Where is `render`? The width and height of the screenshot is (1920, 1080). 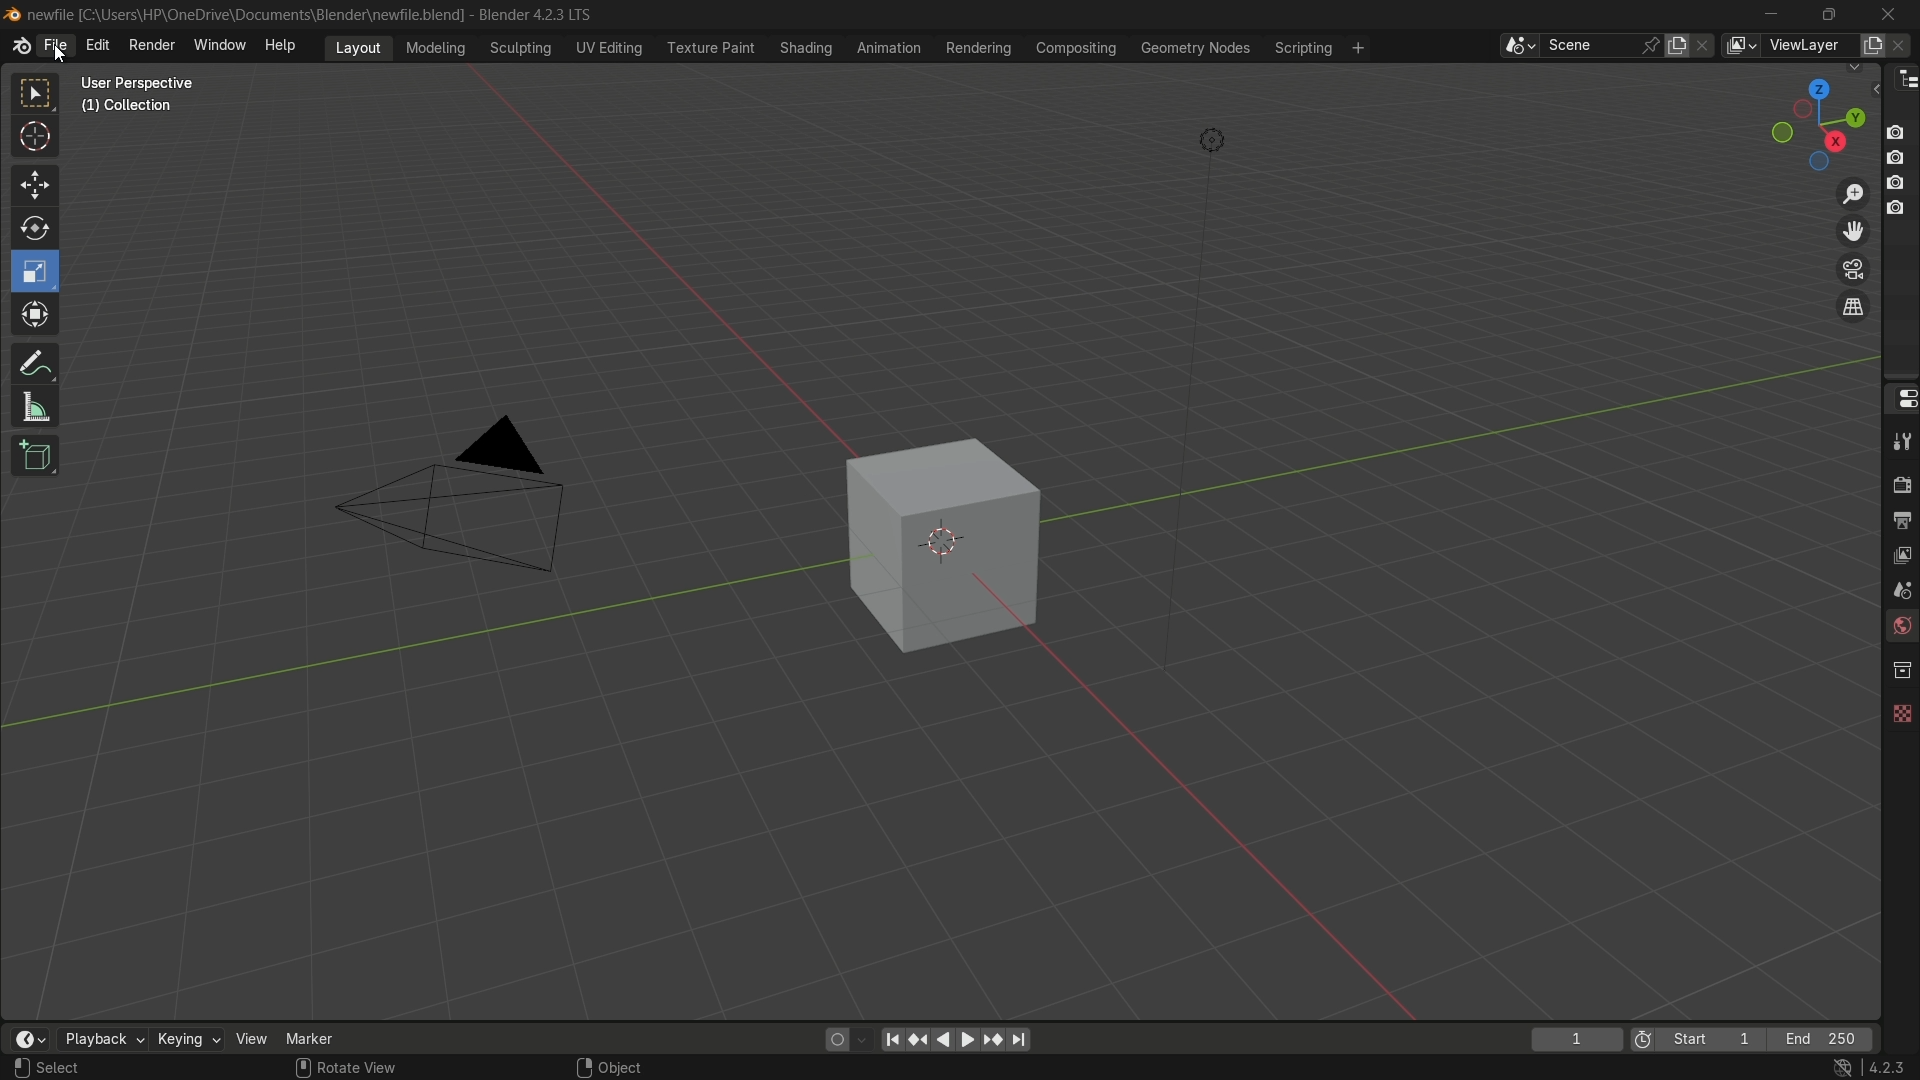
render is located at coordinates (1898, 482).